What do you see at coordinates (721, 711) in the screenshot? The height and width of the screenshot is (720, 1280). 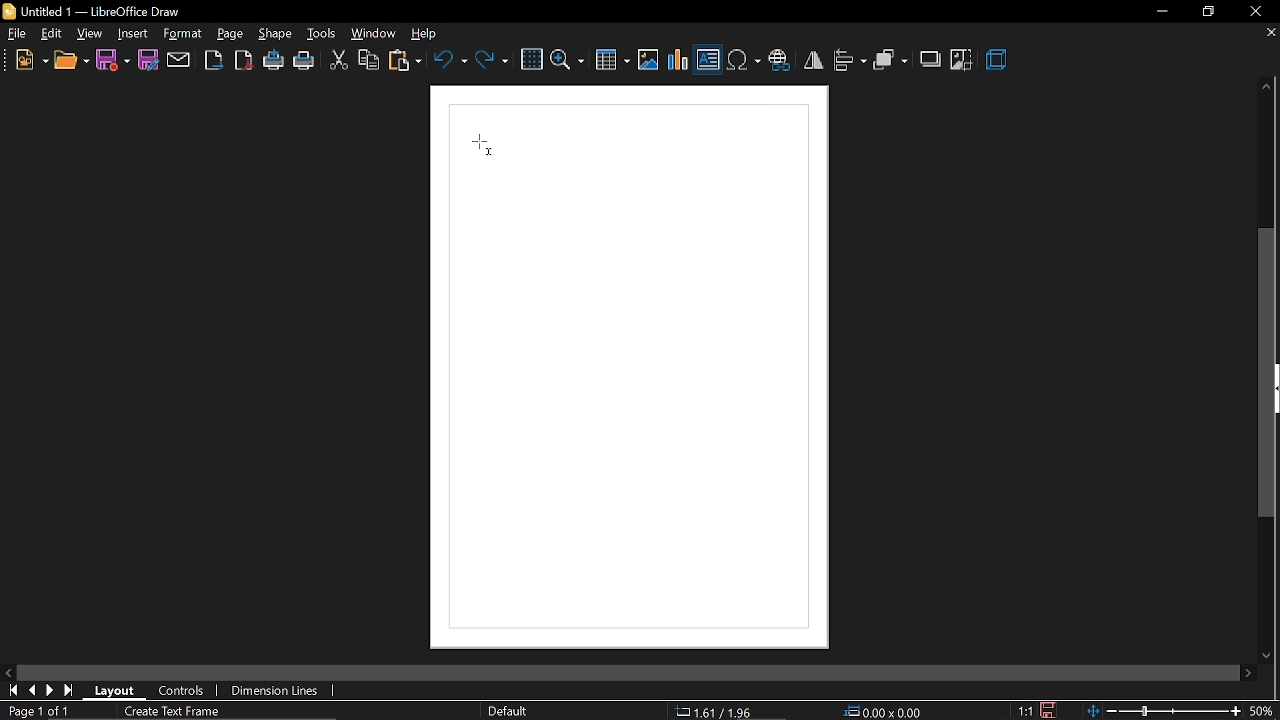 I see `co-ordinate` at bounding box center [721, 711].